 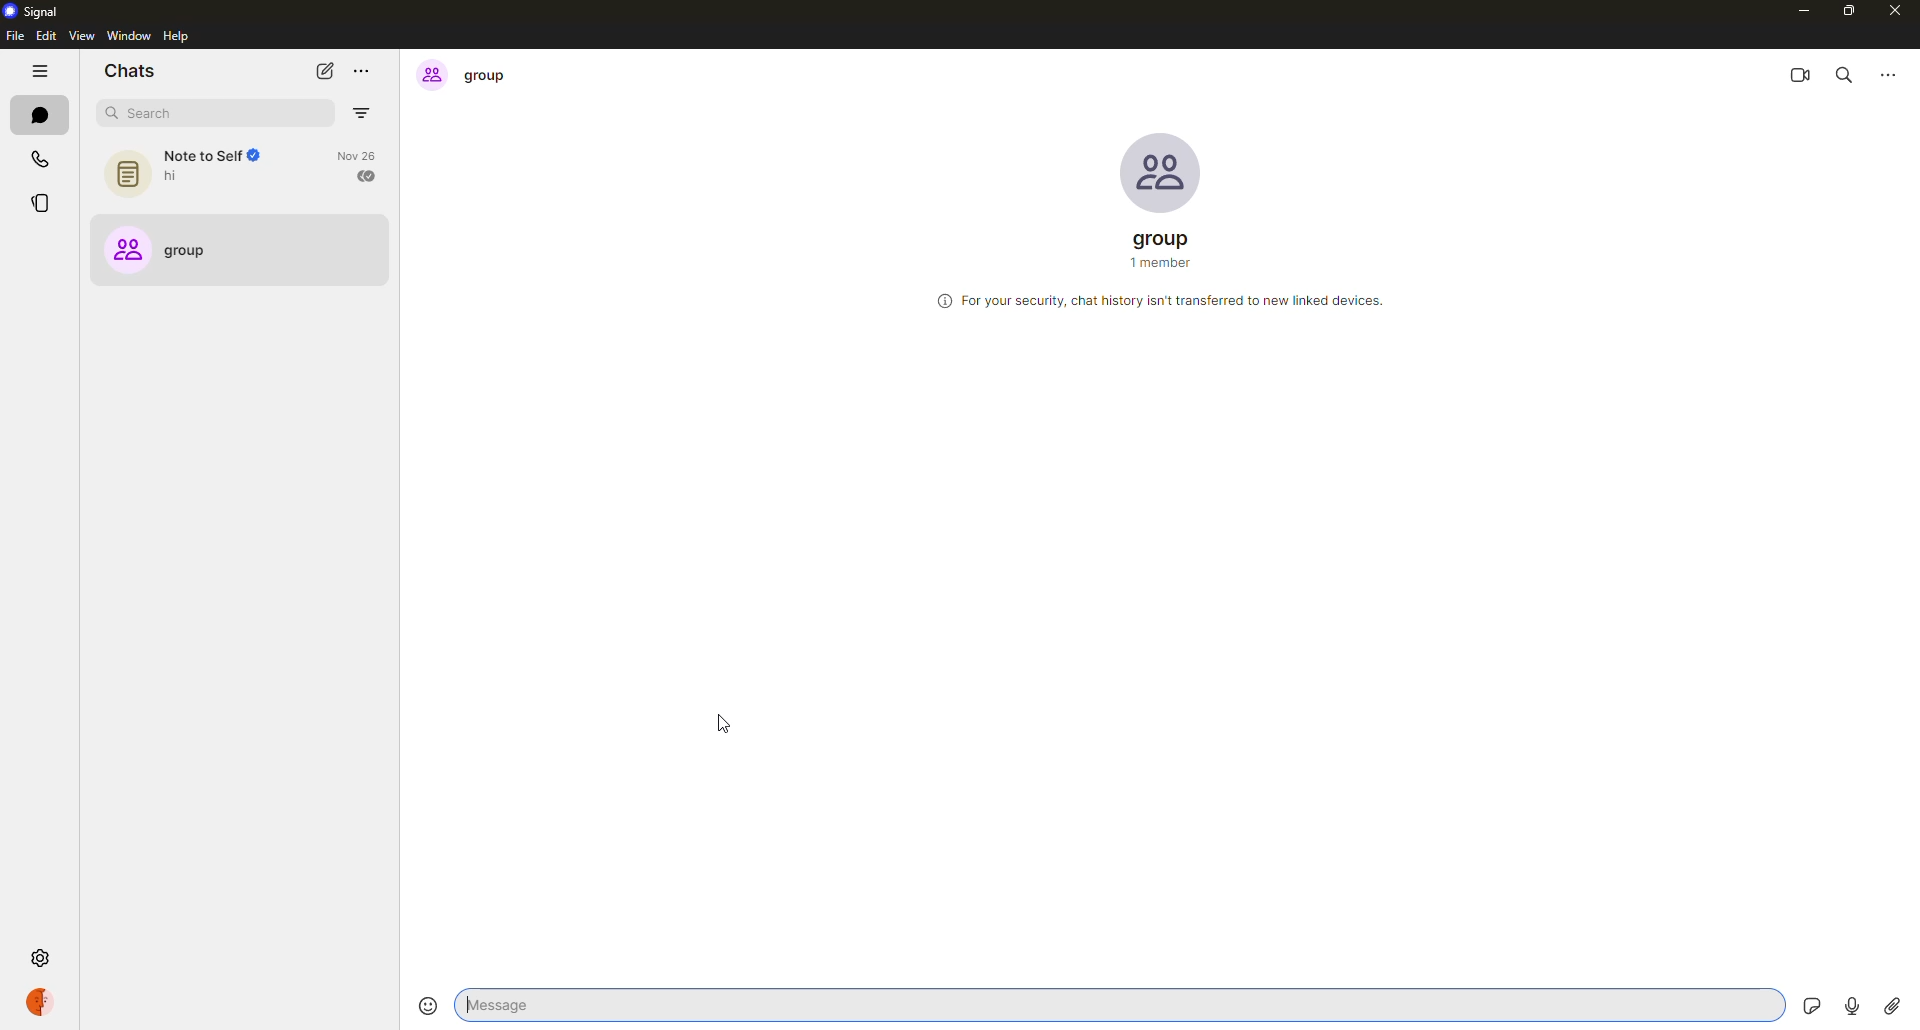 What do you see at coordinates (40, 73) in the screenshot?
I see `hide tabs` at bounding box center [40, 73].